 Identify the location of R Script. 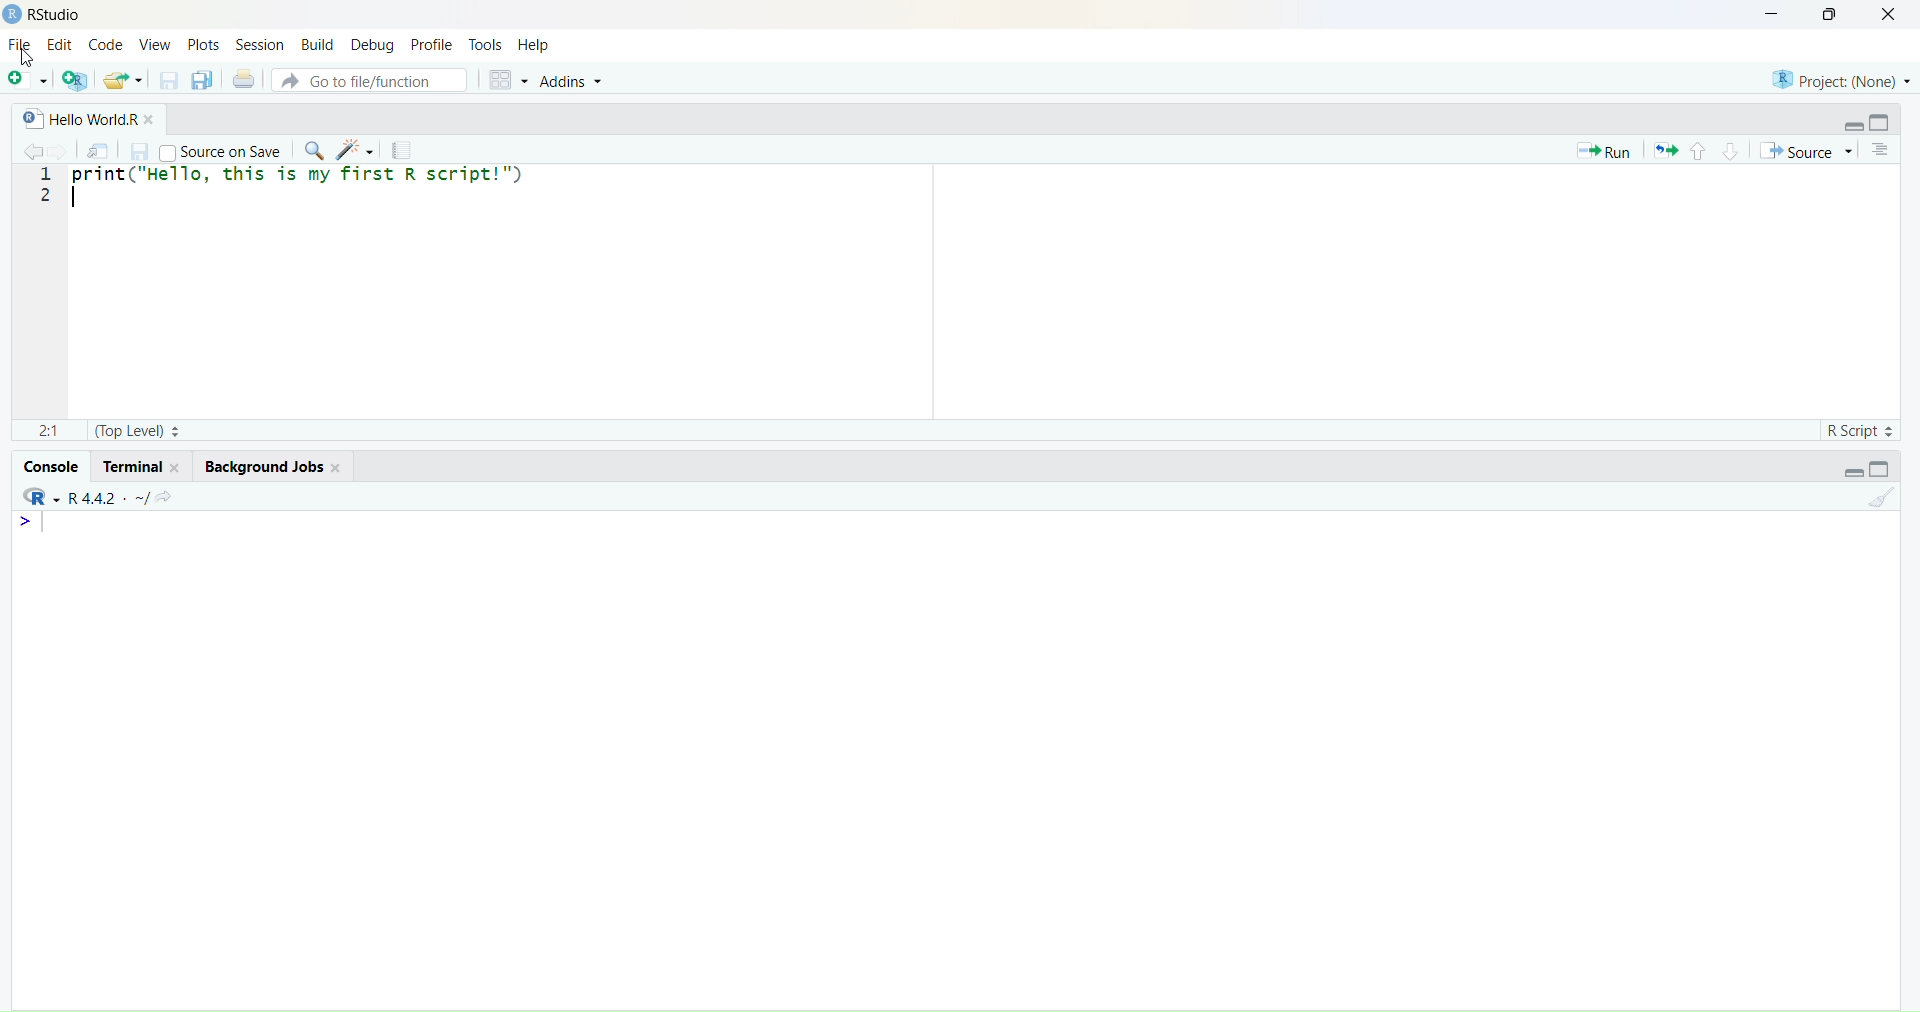
(1856, 428).